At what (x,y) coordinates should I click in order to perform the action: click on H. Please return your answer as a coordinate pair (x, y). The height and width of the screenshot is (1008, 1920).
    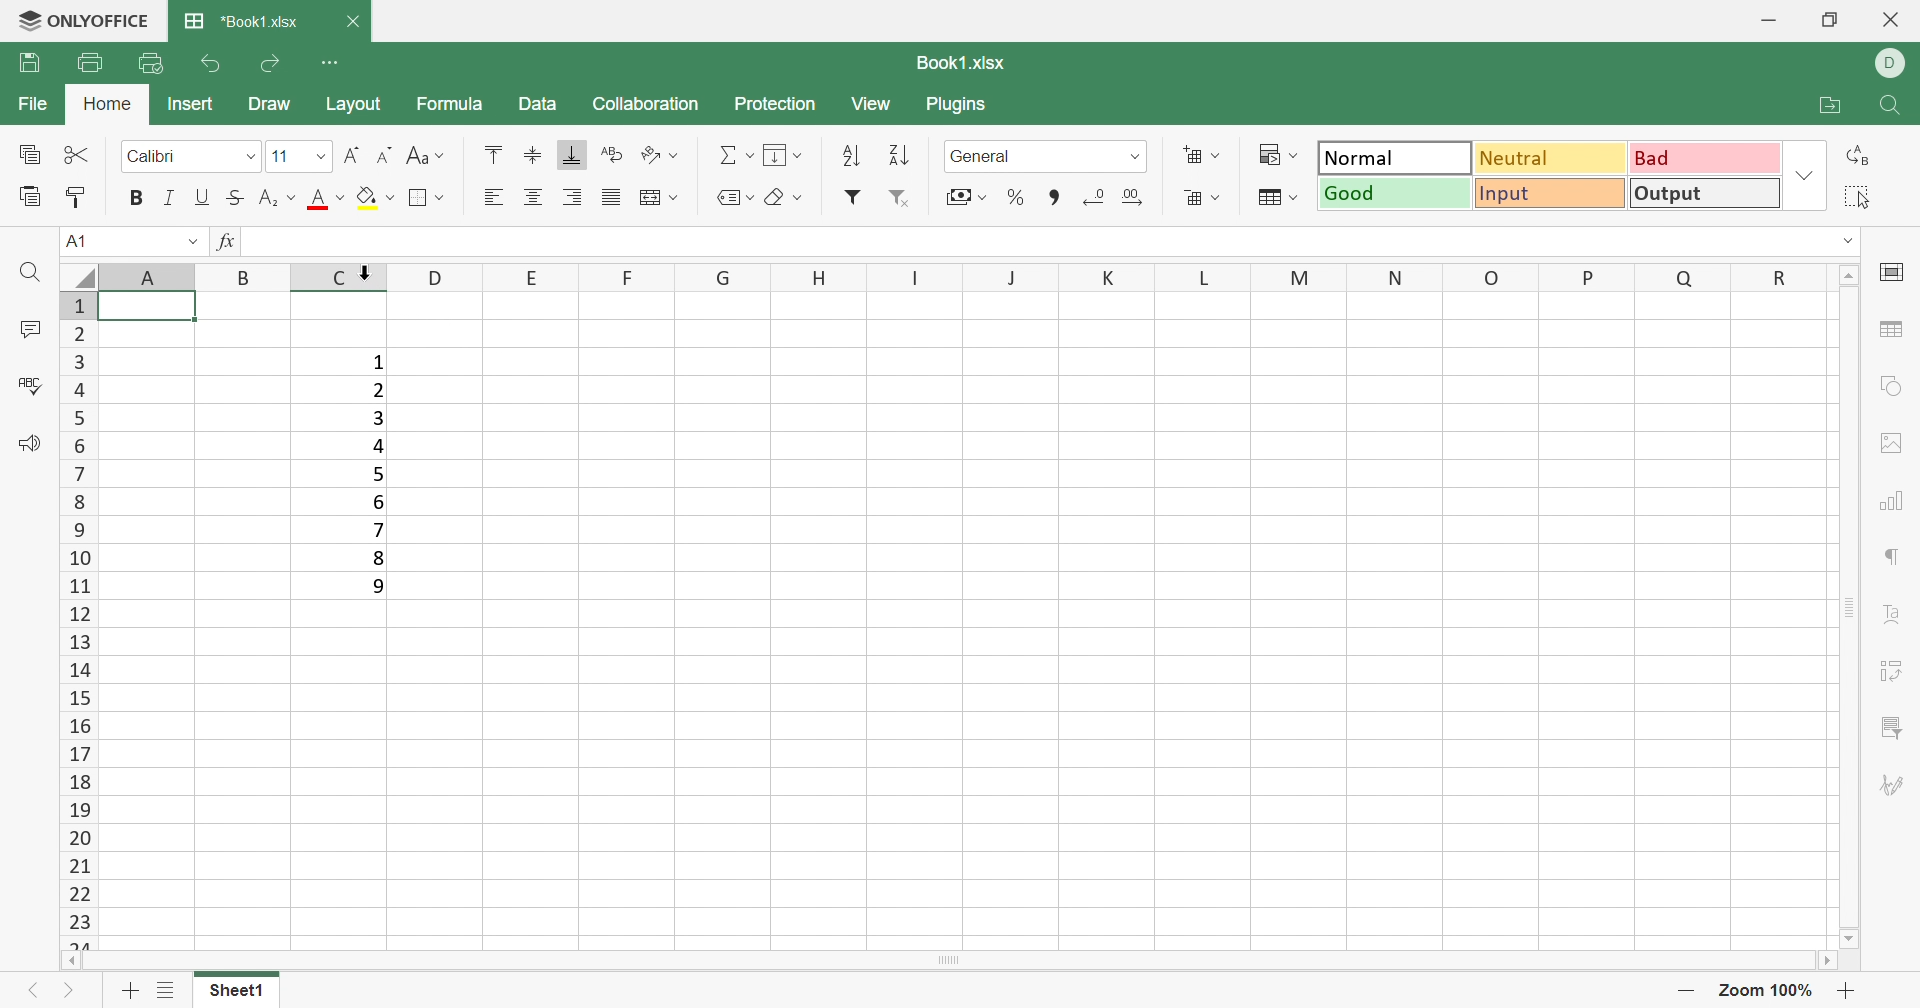
    Looking at the image, I should click on (815, 279).